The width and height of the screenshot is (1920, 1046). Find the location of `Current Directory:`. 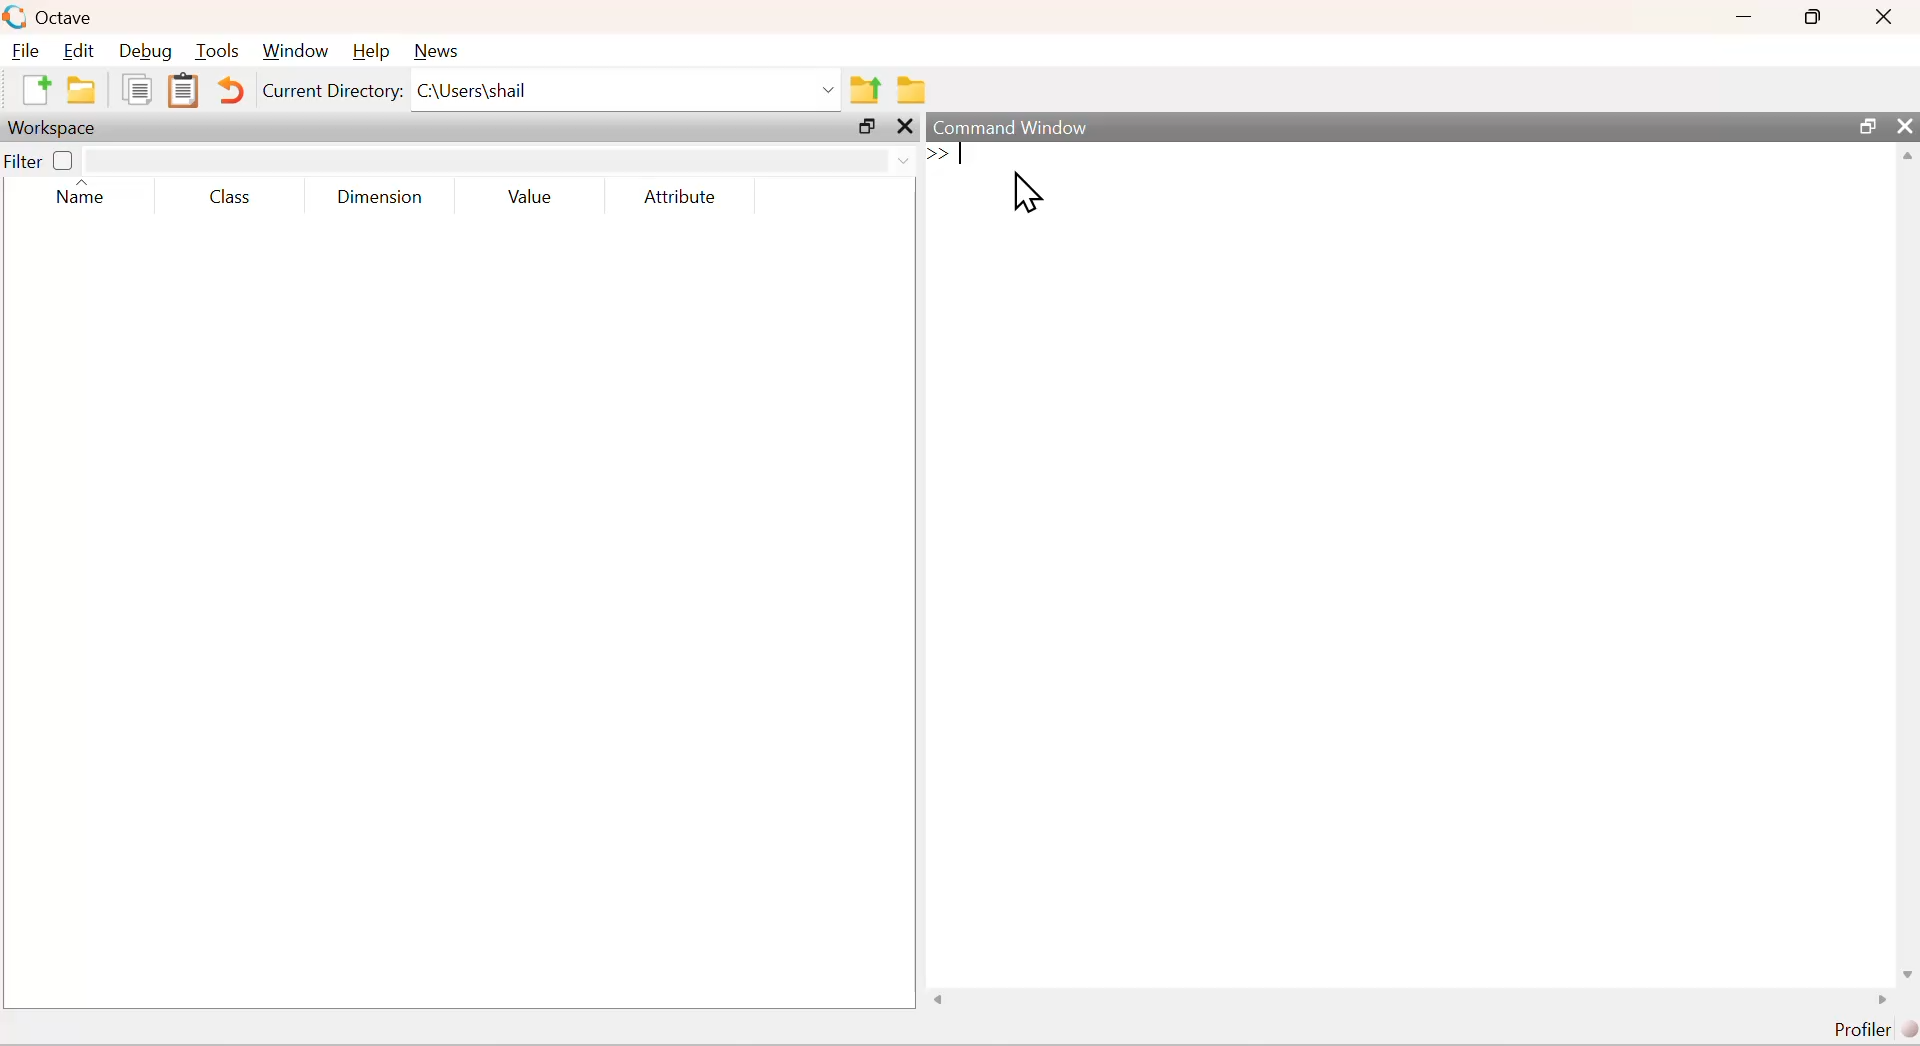

Current Directory: is located at coordinates (331, 88).